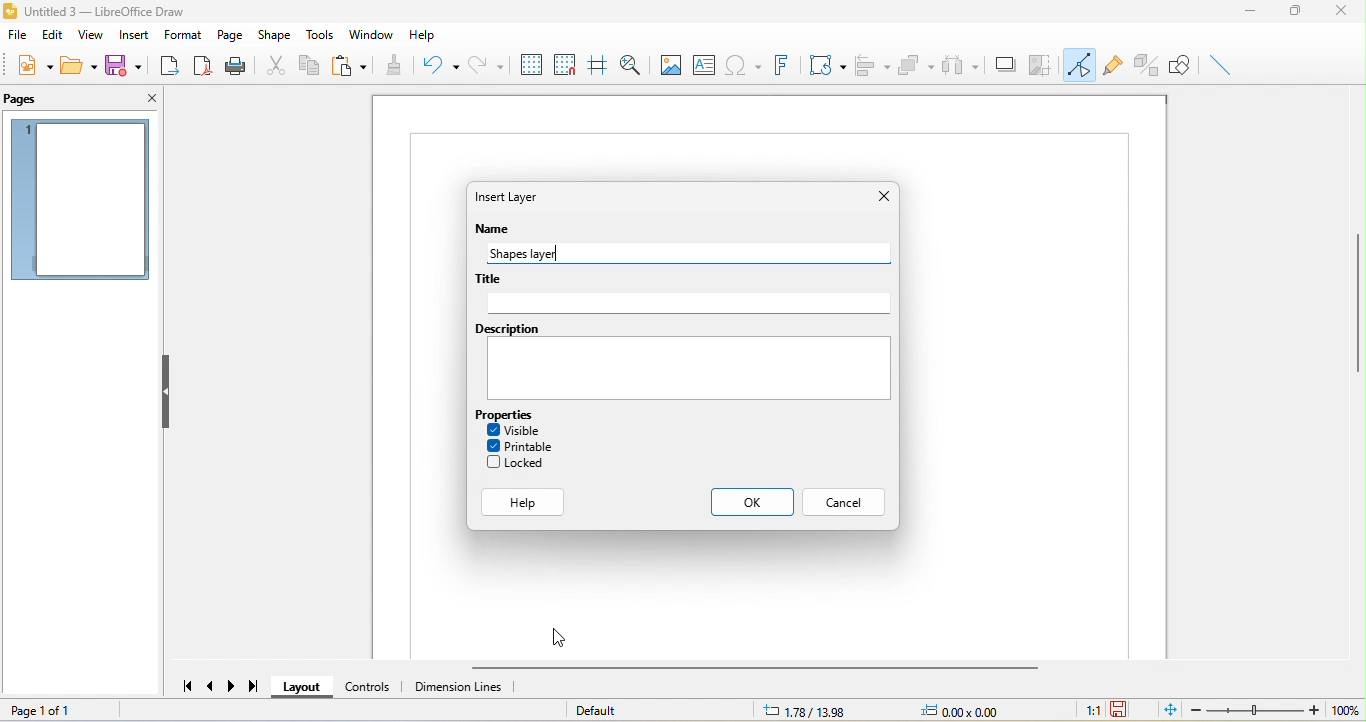  Describe the element at coordinates (89, 35) in the screenshot. I see `view` at that location.